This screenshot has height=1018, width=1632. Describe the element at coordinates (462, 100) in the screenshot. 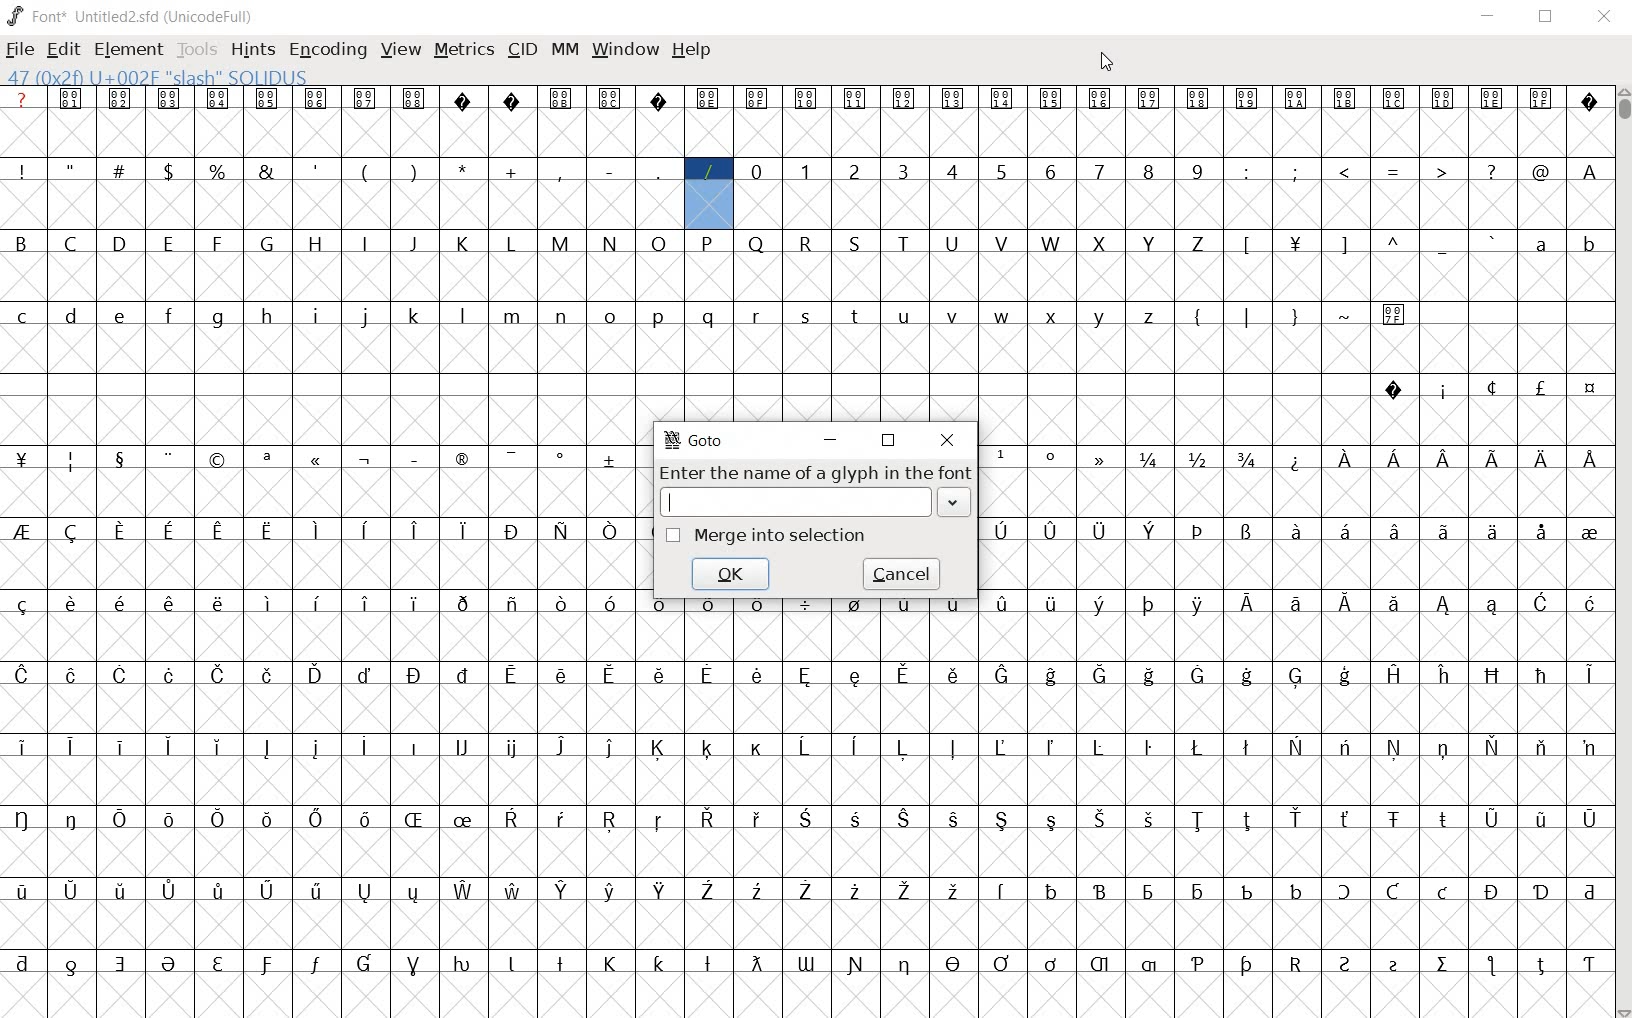

I see `glyph` at that location.